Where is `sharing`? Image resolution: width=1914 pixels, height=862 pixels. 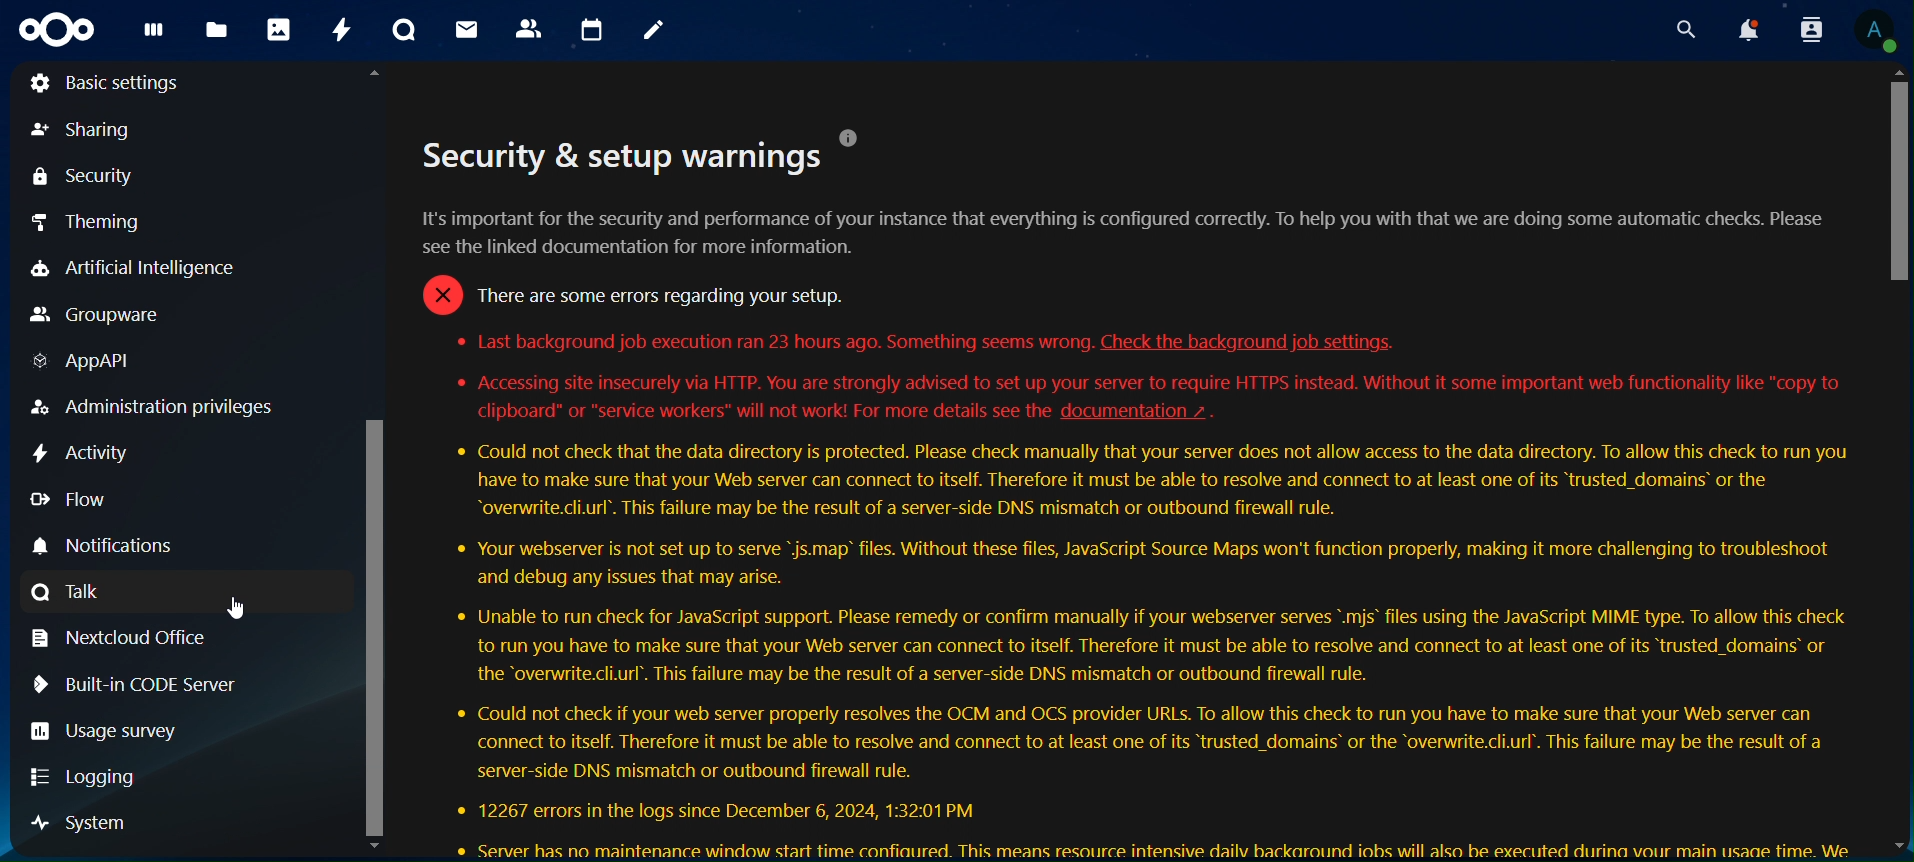
sharing is located at coordinates (84, 132).